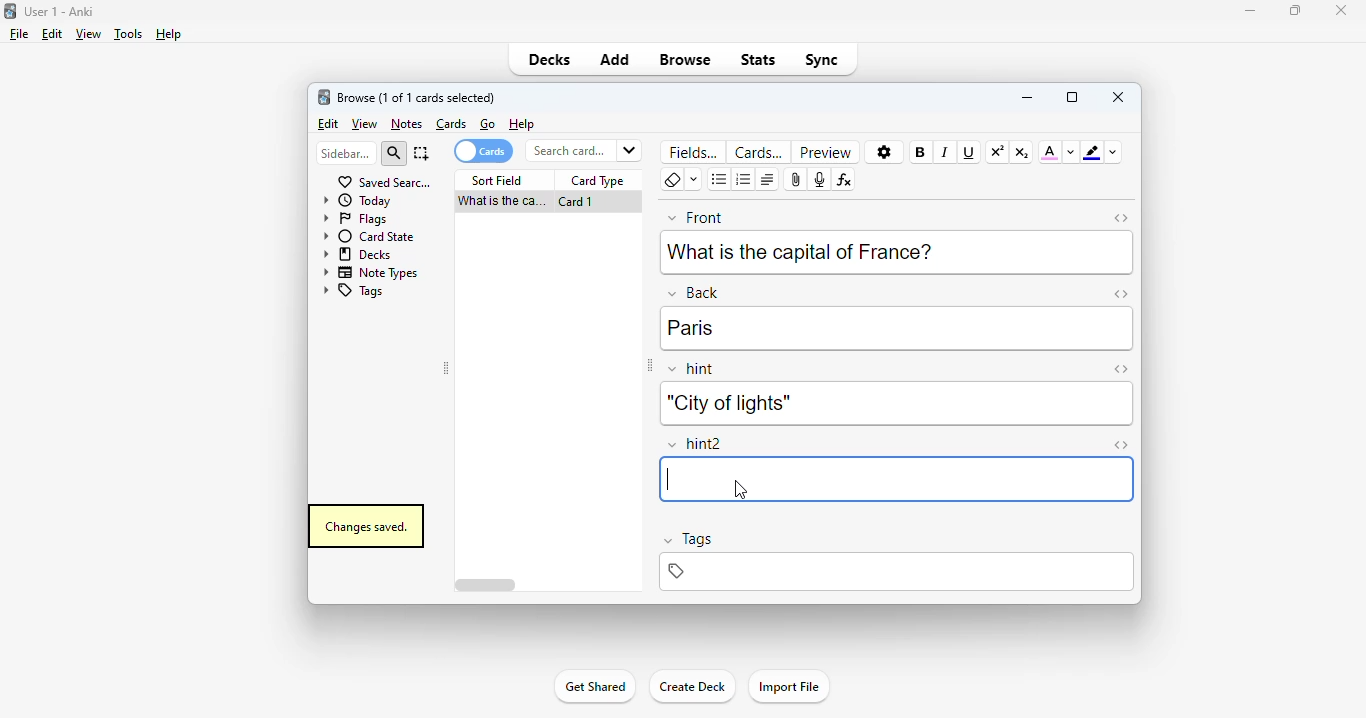  Describe the element at coordinates (1091, 152) in the screenshot. I see `text highlighting color` at that location.